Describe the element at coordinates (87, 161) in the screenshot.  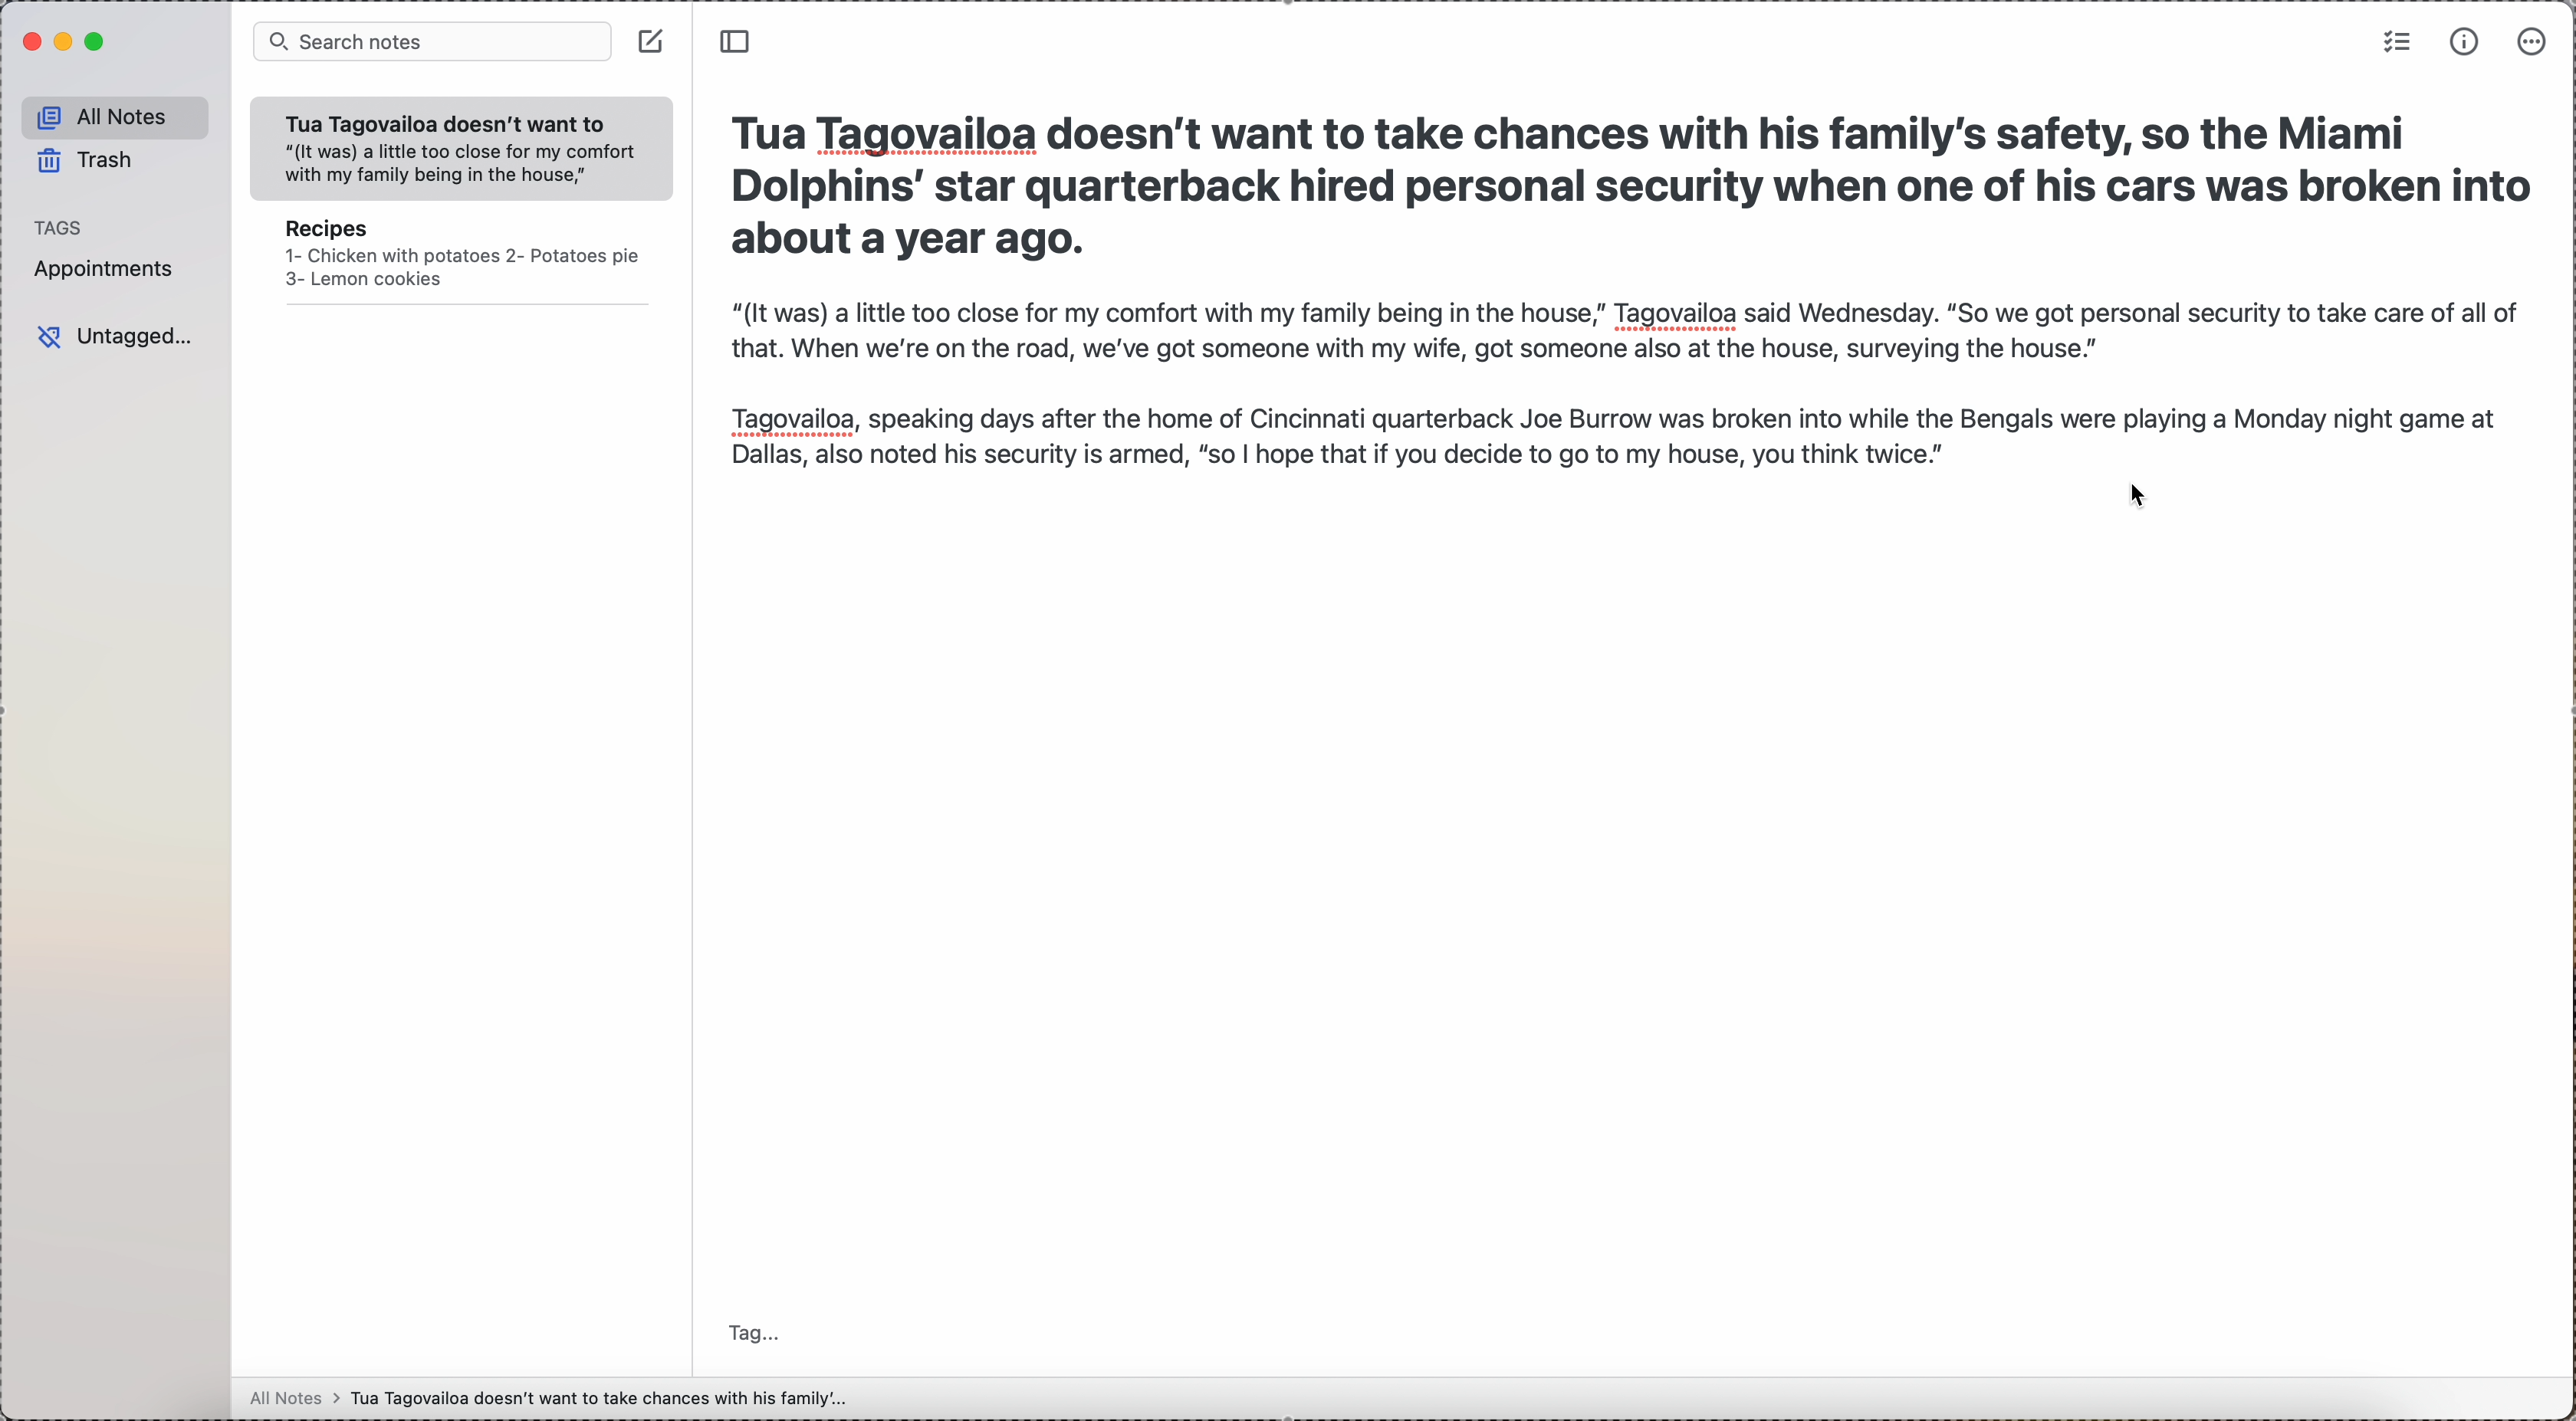
I see `trash` at that location.